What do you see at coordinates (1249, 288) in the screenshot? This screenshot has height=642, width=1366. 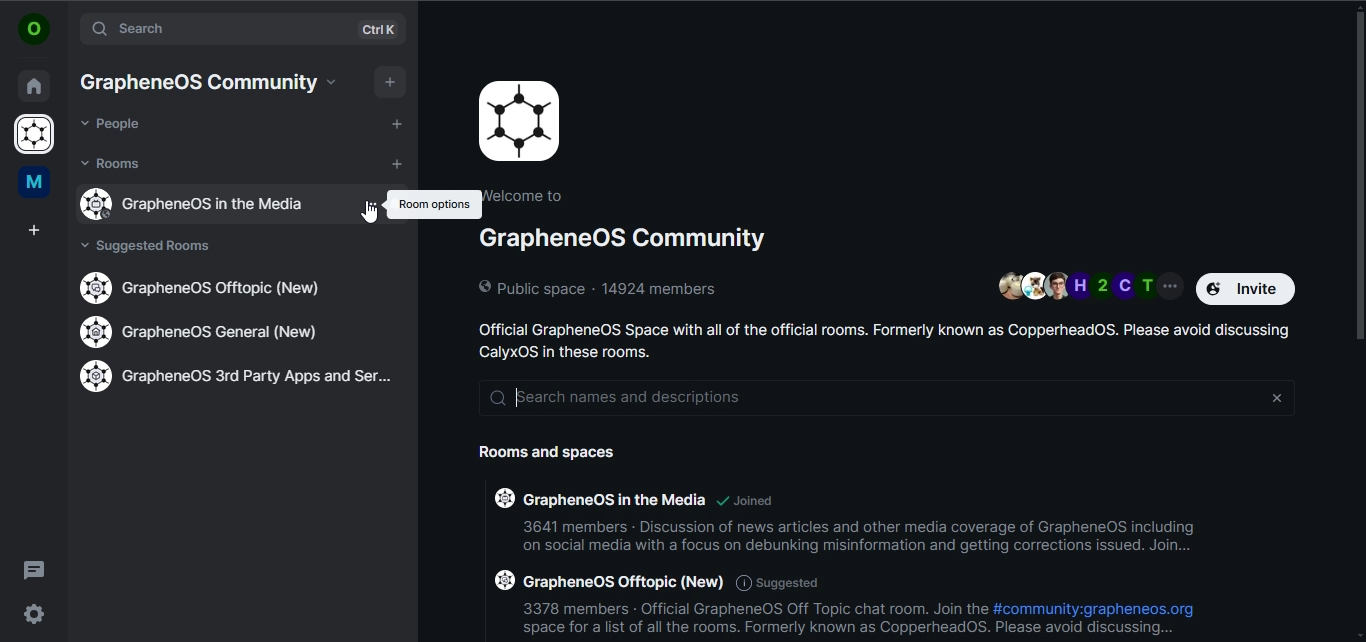 I see `invite` at bounding box center [1249, 288].